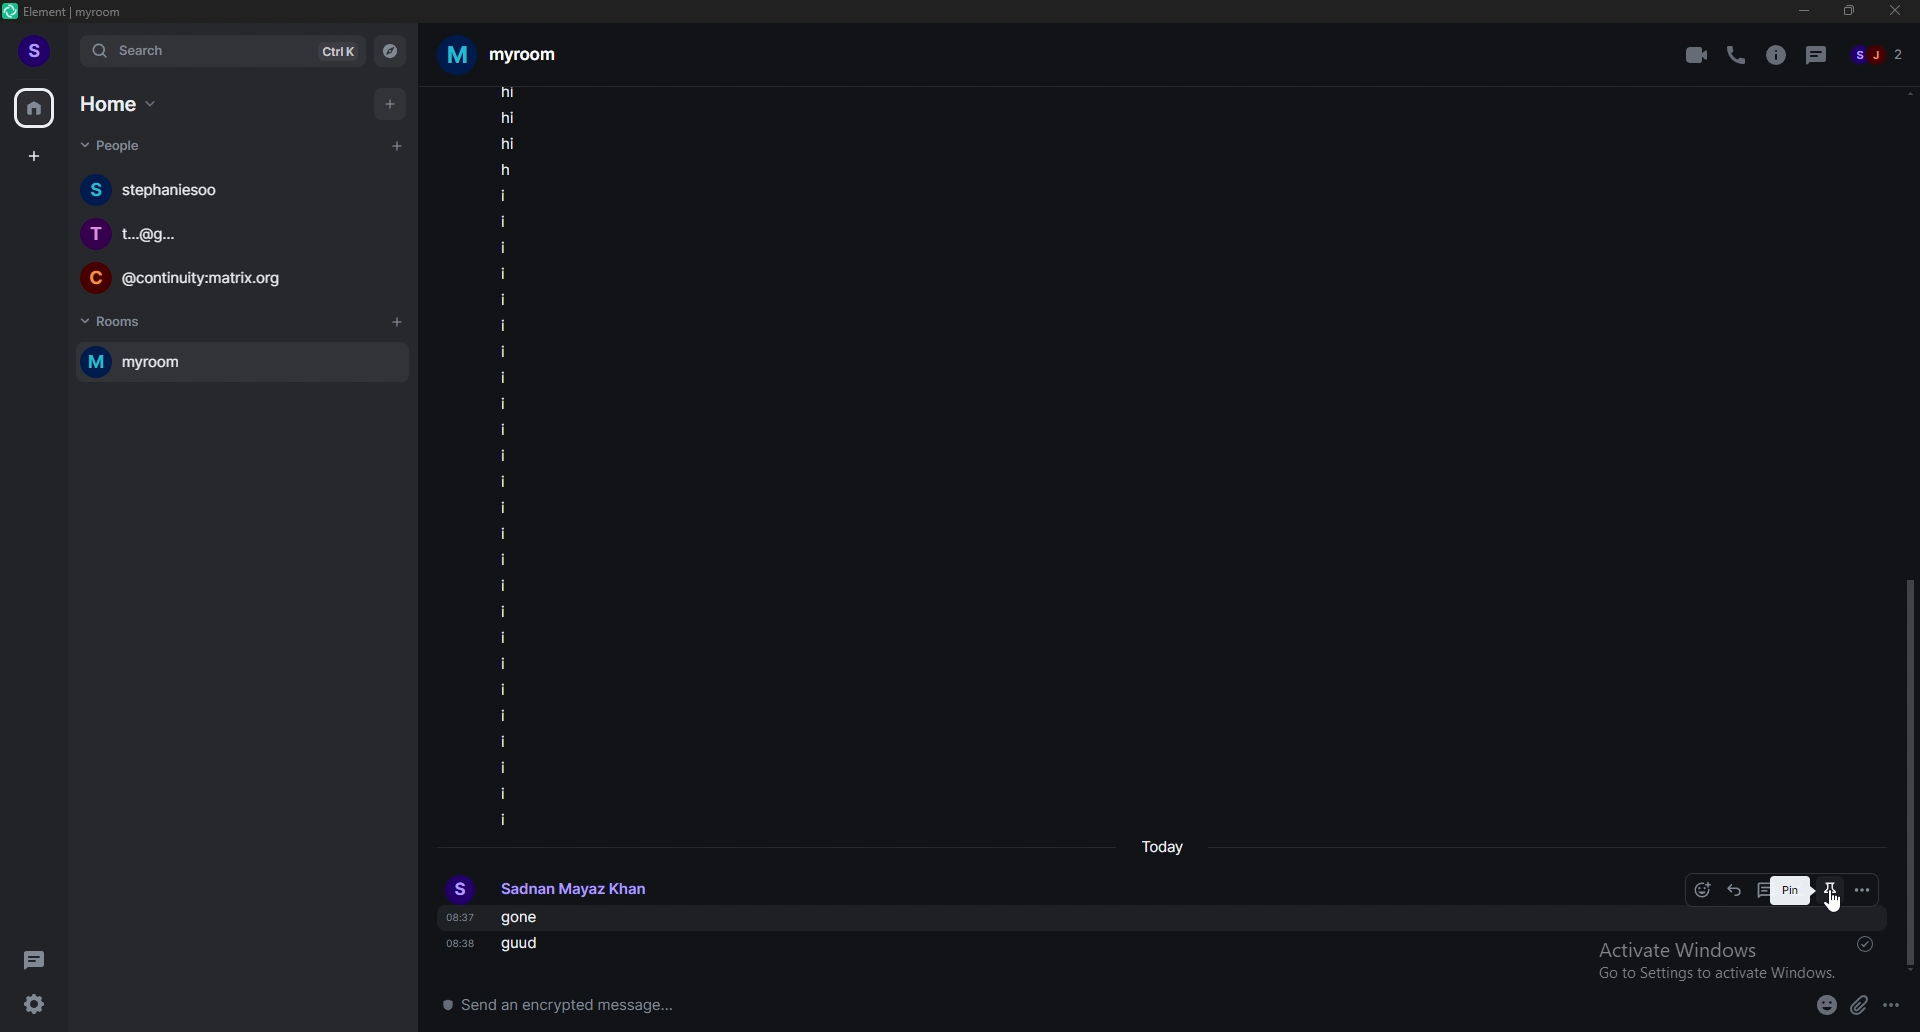  What do you see at coordinates (1803, 12) in the screenshot?
I see `minimize` at bounding box center [1803, 12].